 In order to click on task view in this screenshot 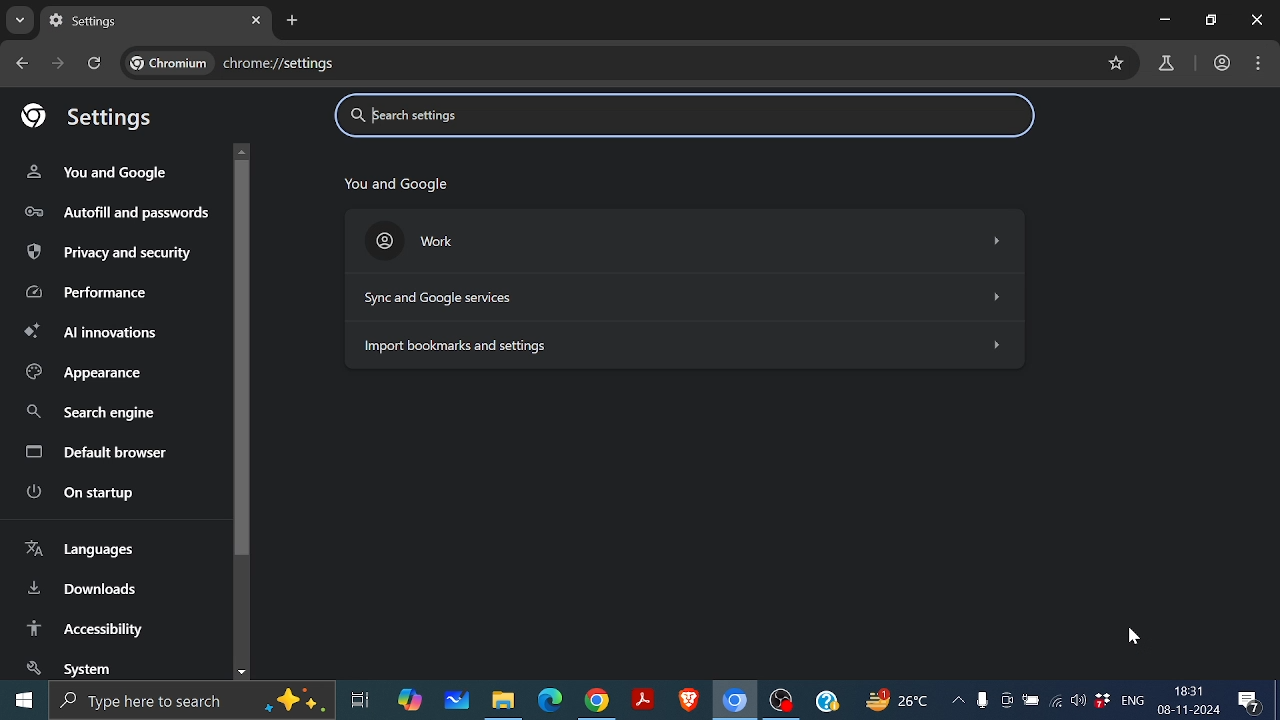, I will do `click(362, 703)`.